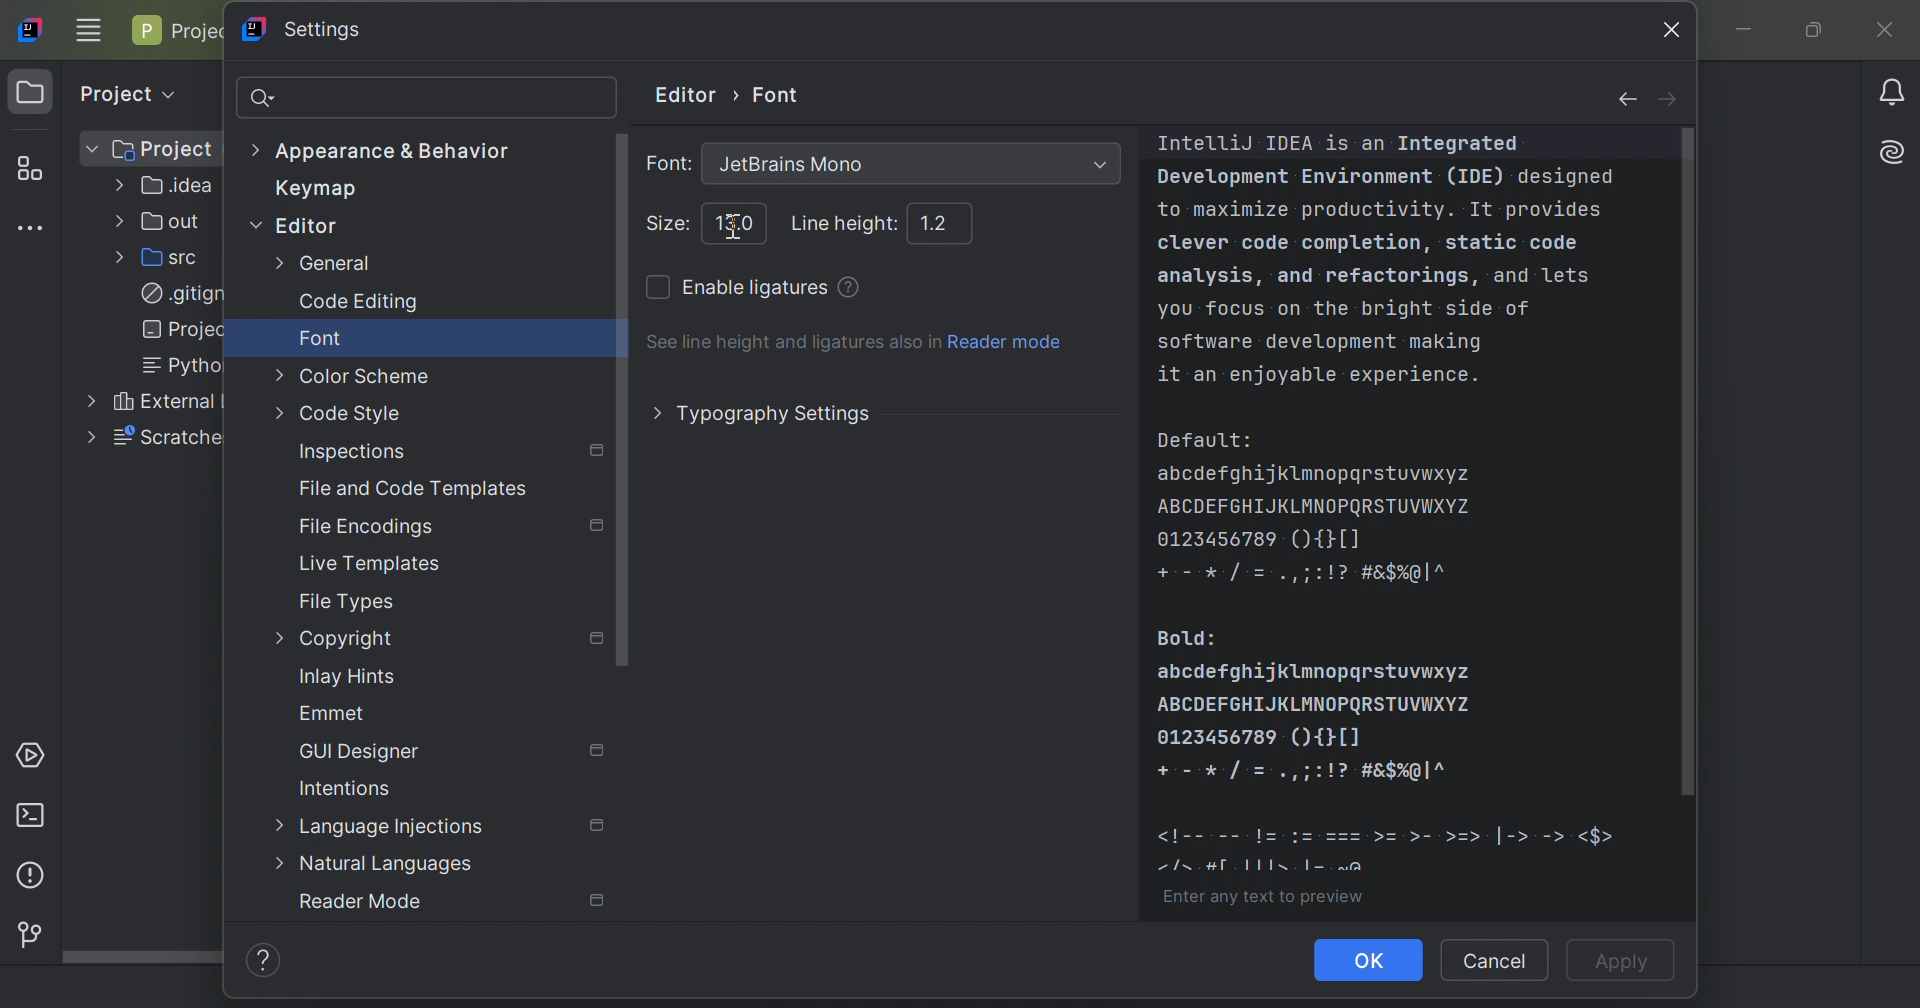 This screenshot has width=1920, height=1008. Describe the element at coordinates (167, 256) in the screenshot. I see `src` at that location.